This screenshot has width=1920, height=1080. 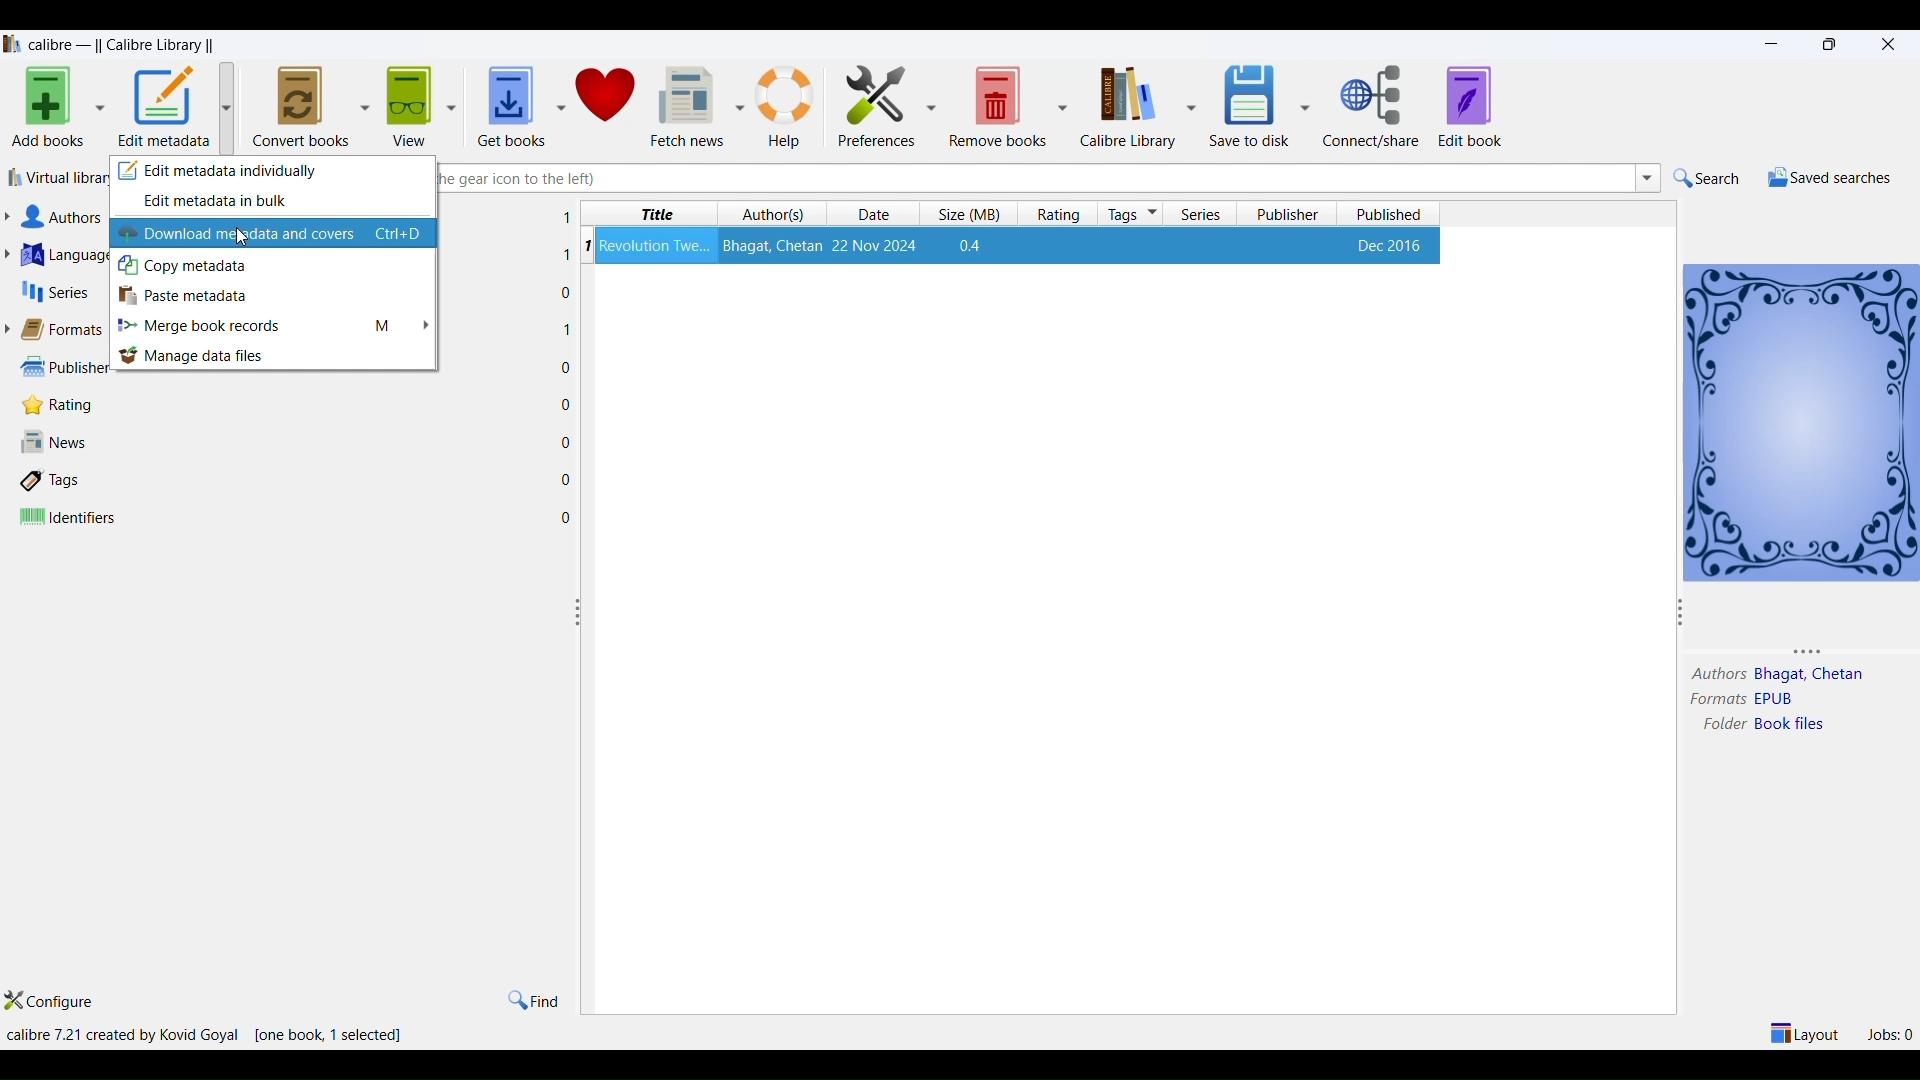 What do you see at coordinates (1713, 699) in the screenshot?
I see `formats` at bounding box center [1713, 699].